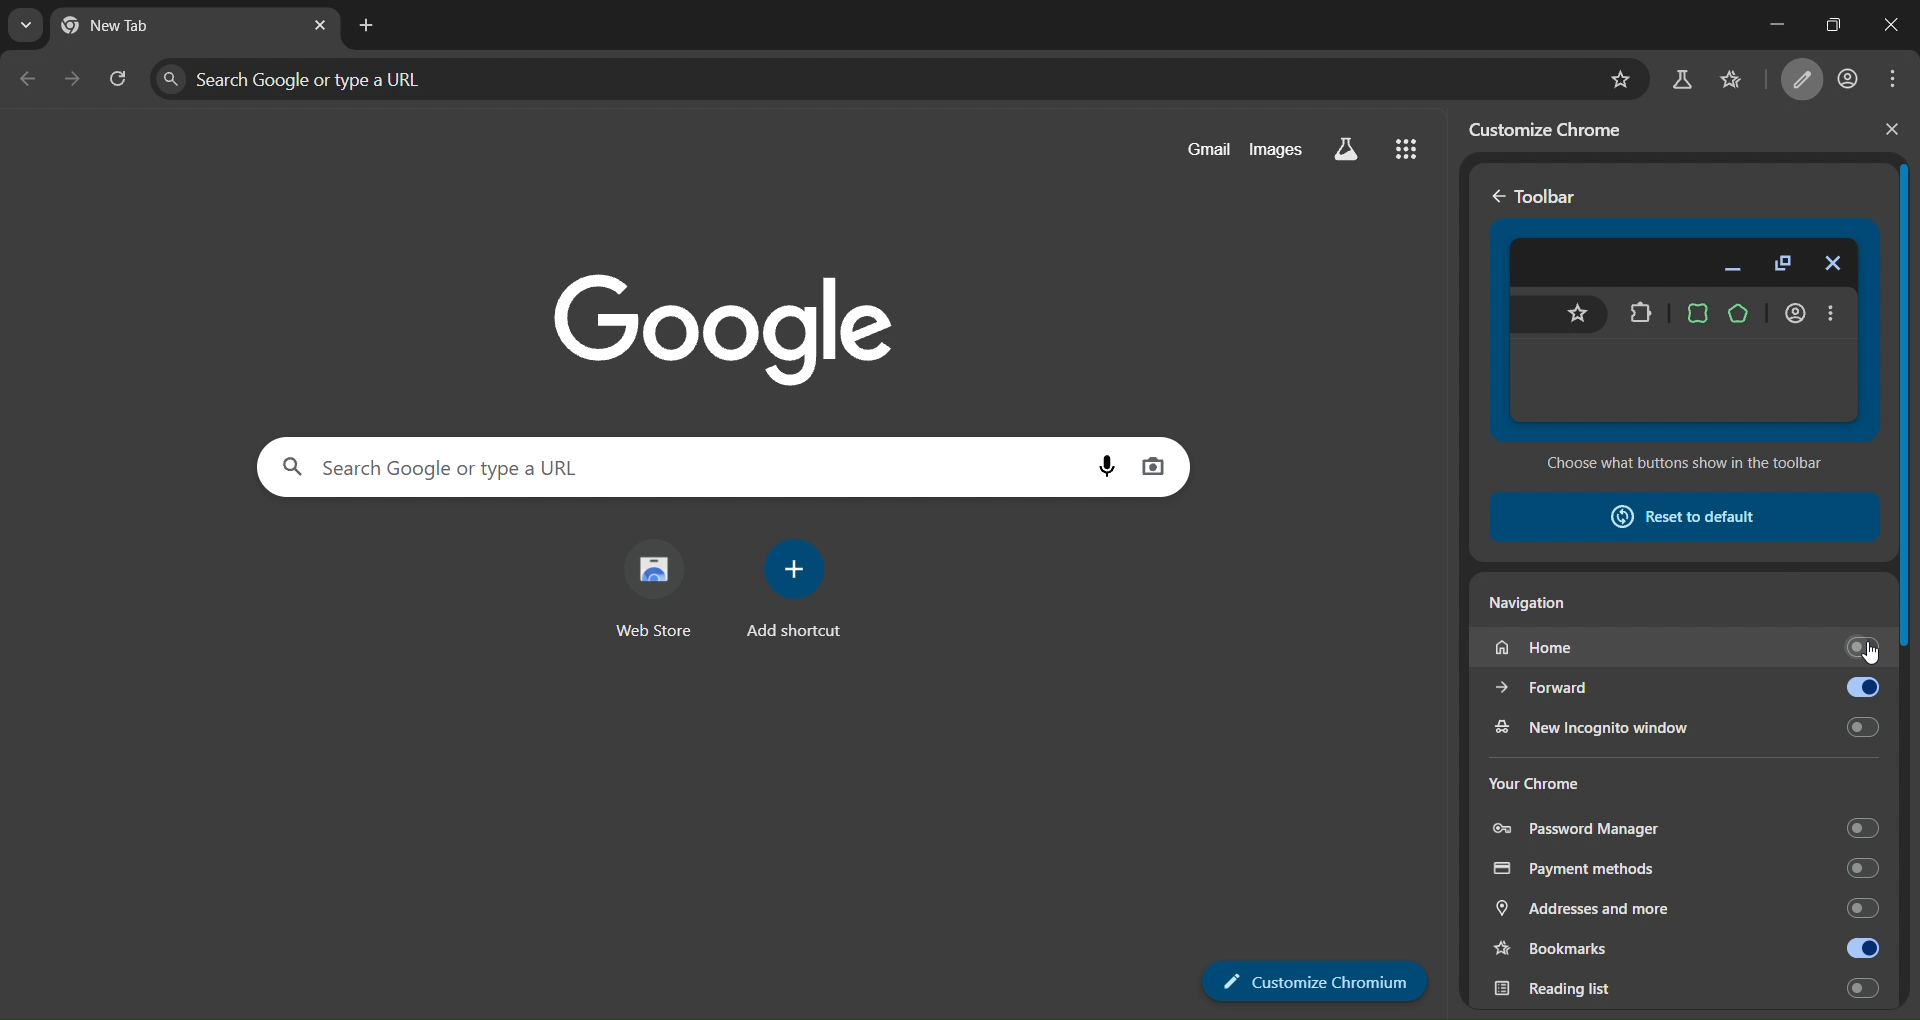 The image size is (1920, 1020). I want to click on toolbar, so click(1686, 331).